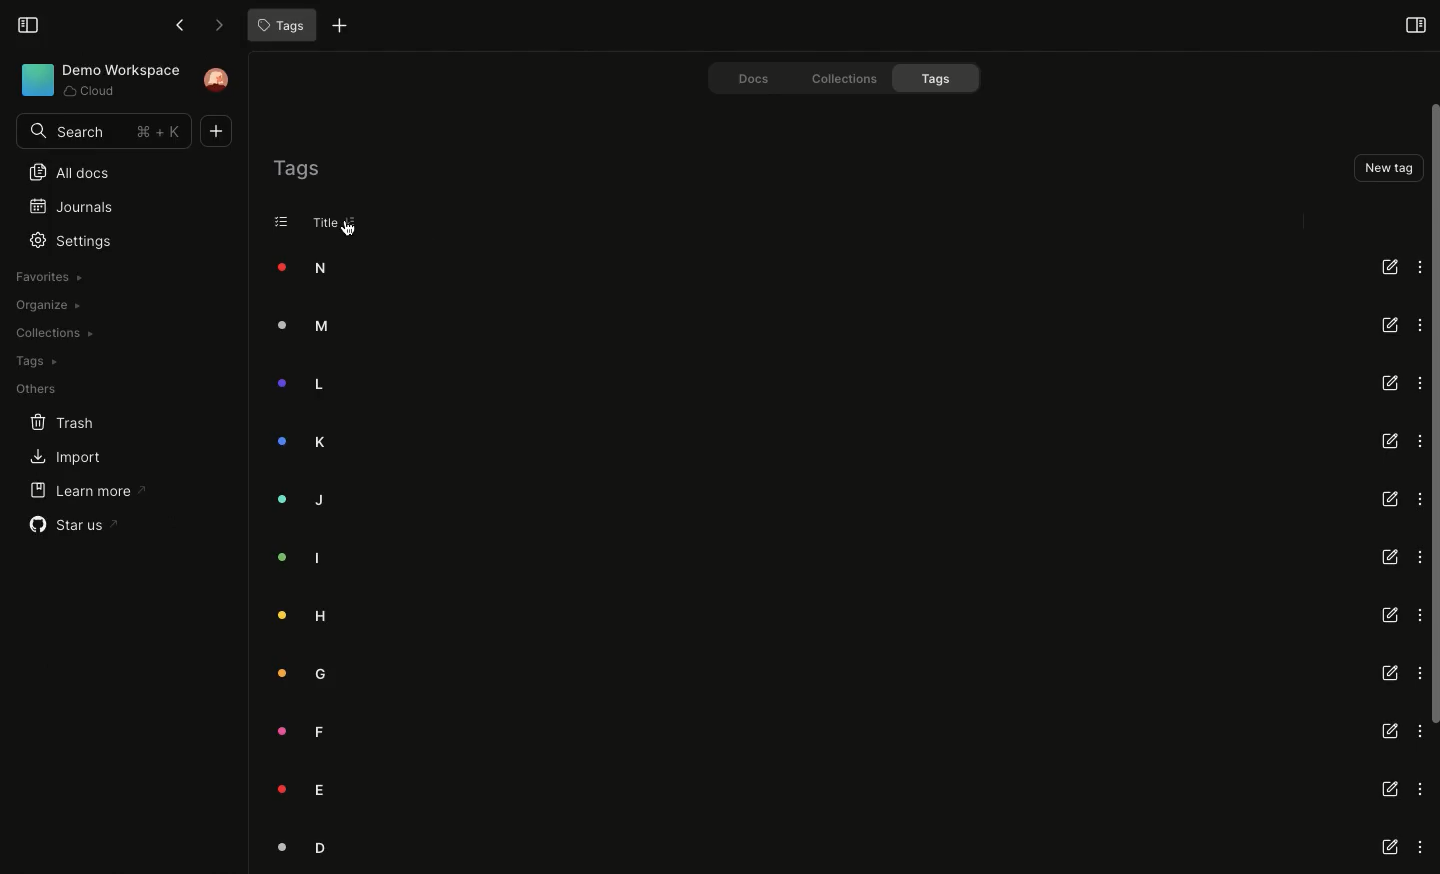  I want to click on Rename, so click(1391, 383).